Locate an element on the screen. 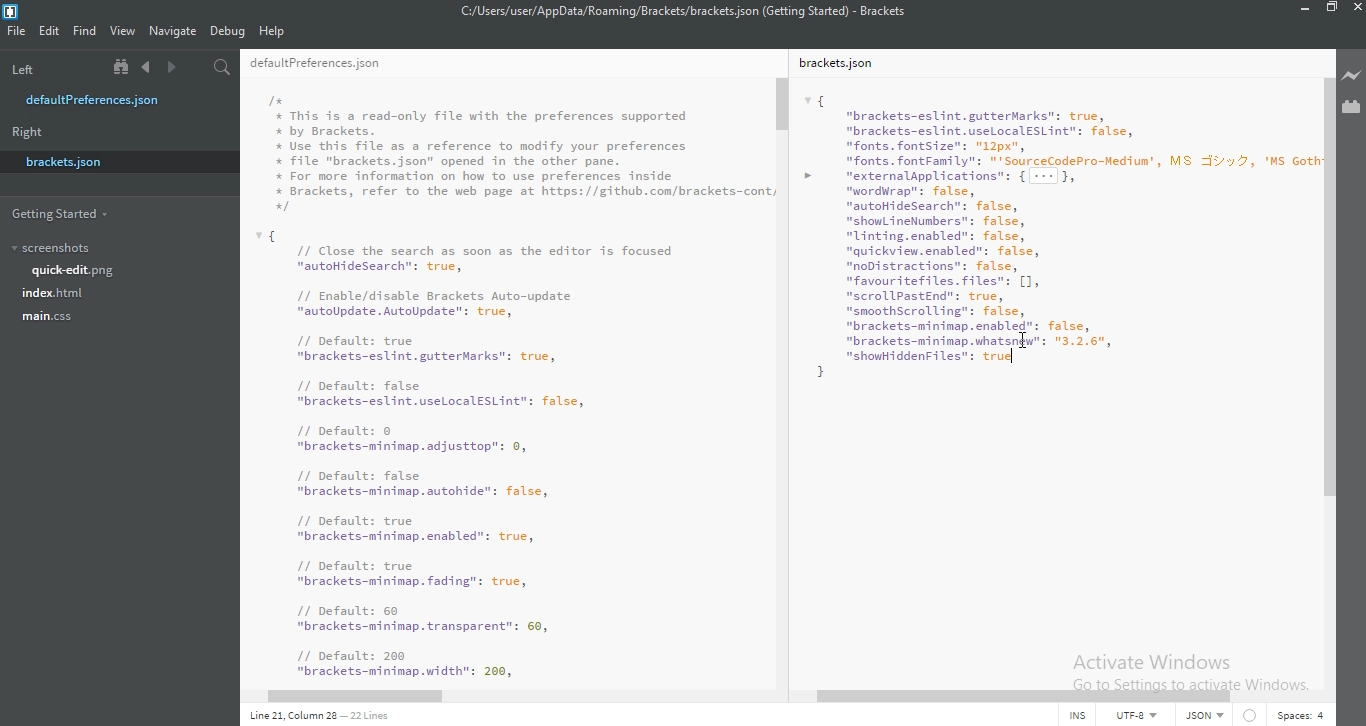 Image resolution: width=1366 pixels, height=726 pixels. INS is located at coordinates (1072, 714).